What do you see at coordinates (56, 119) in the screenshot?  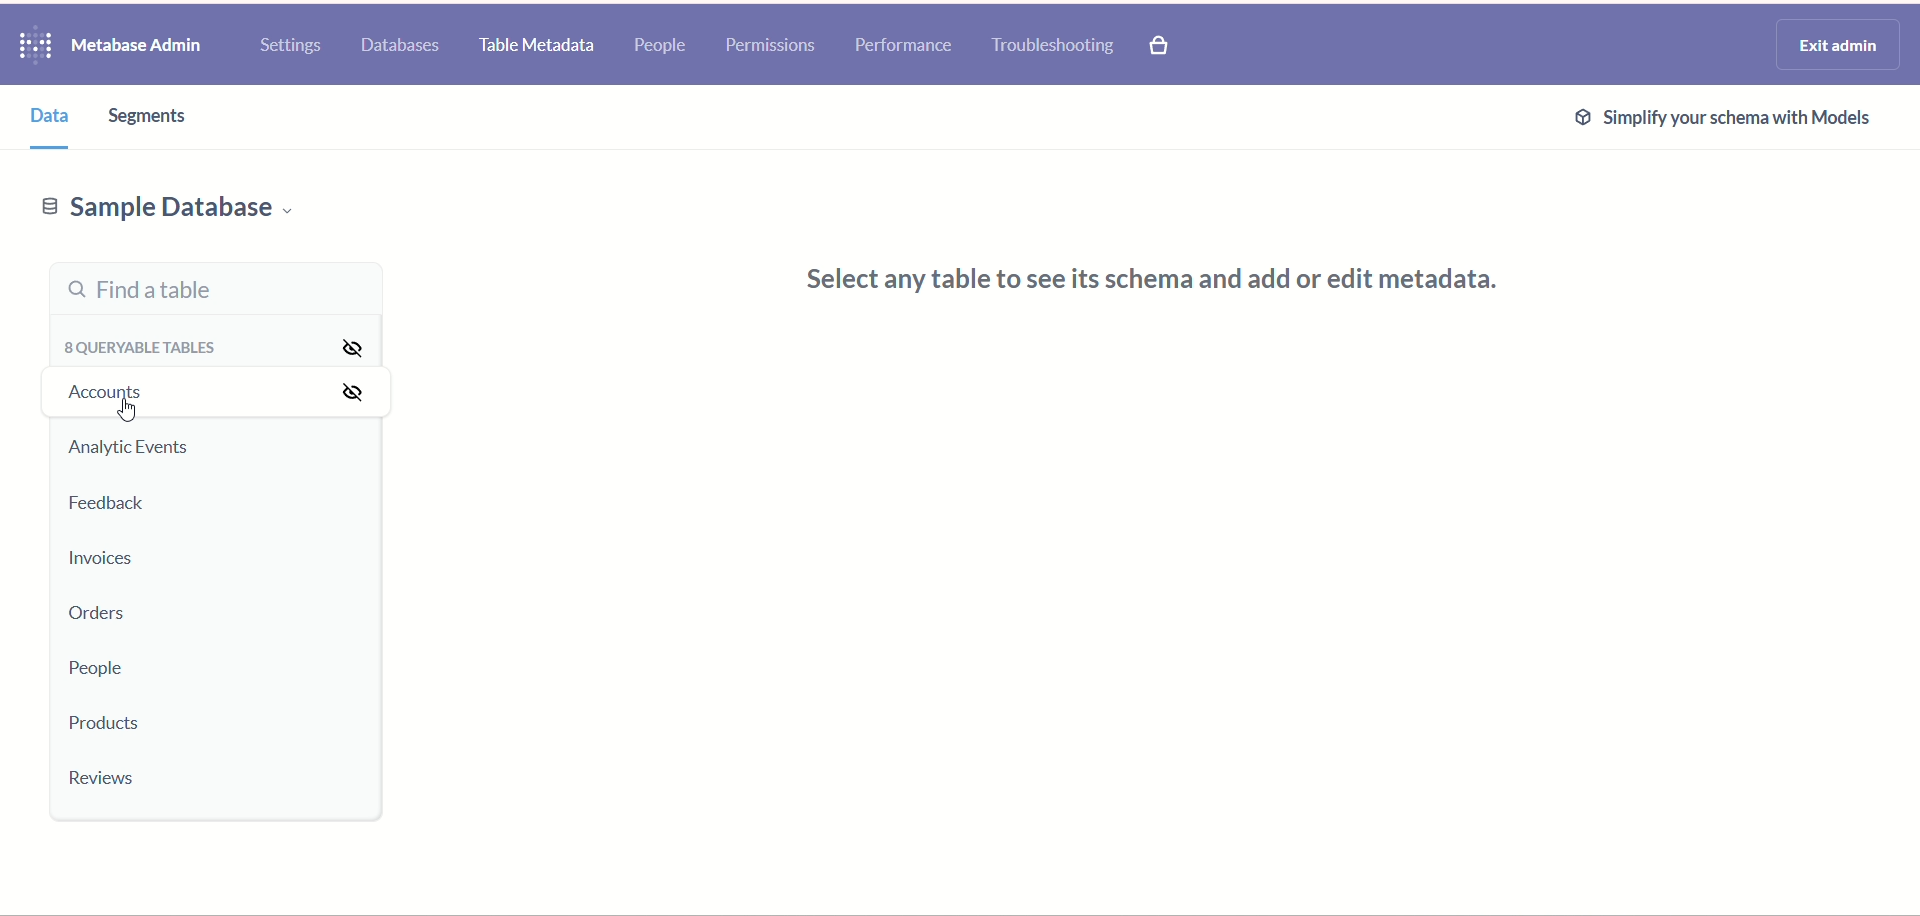 I see `data` at bounding box center [56, 119].